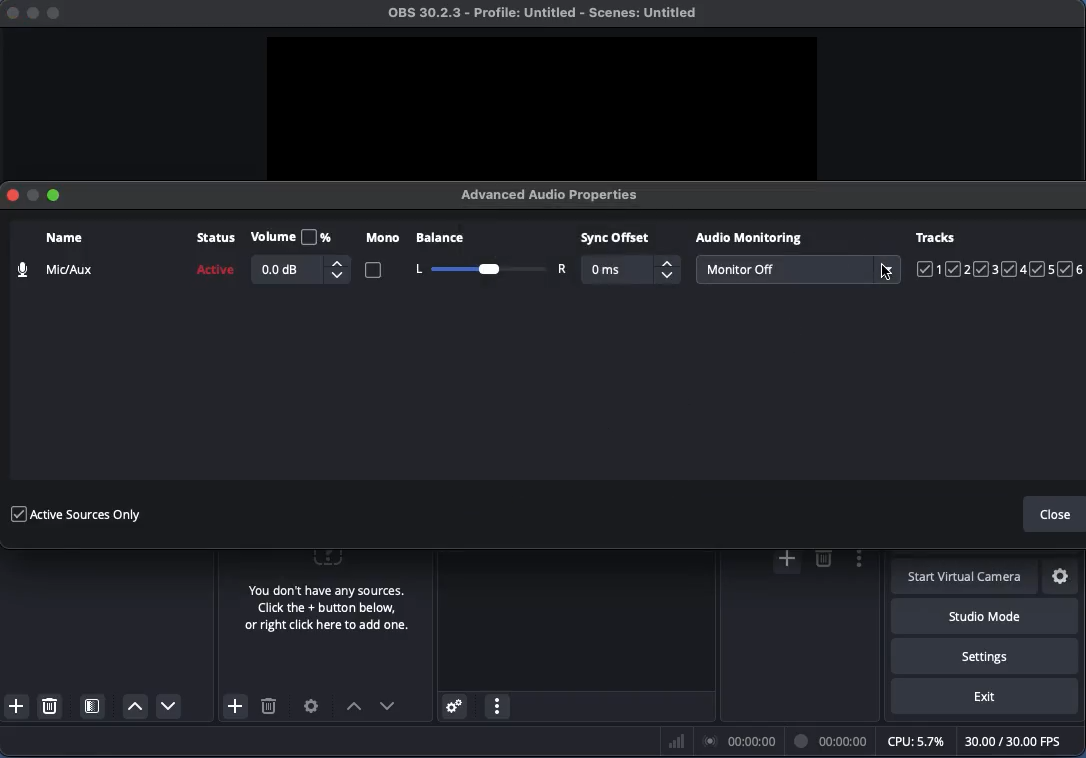 This screenshot has height=758, width=1086. What do you see at coordinates (855, 561) in the screenshot?
I see `options` at bounding box center [855, 561].